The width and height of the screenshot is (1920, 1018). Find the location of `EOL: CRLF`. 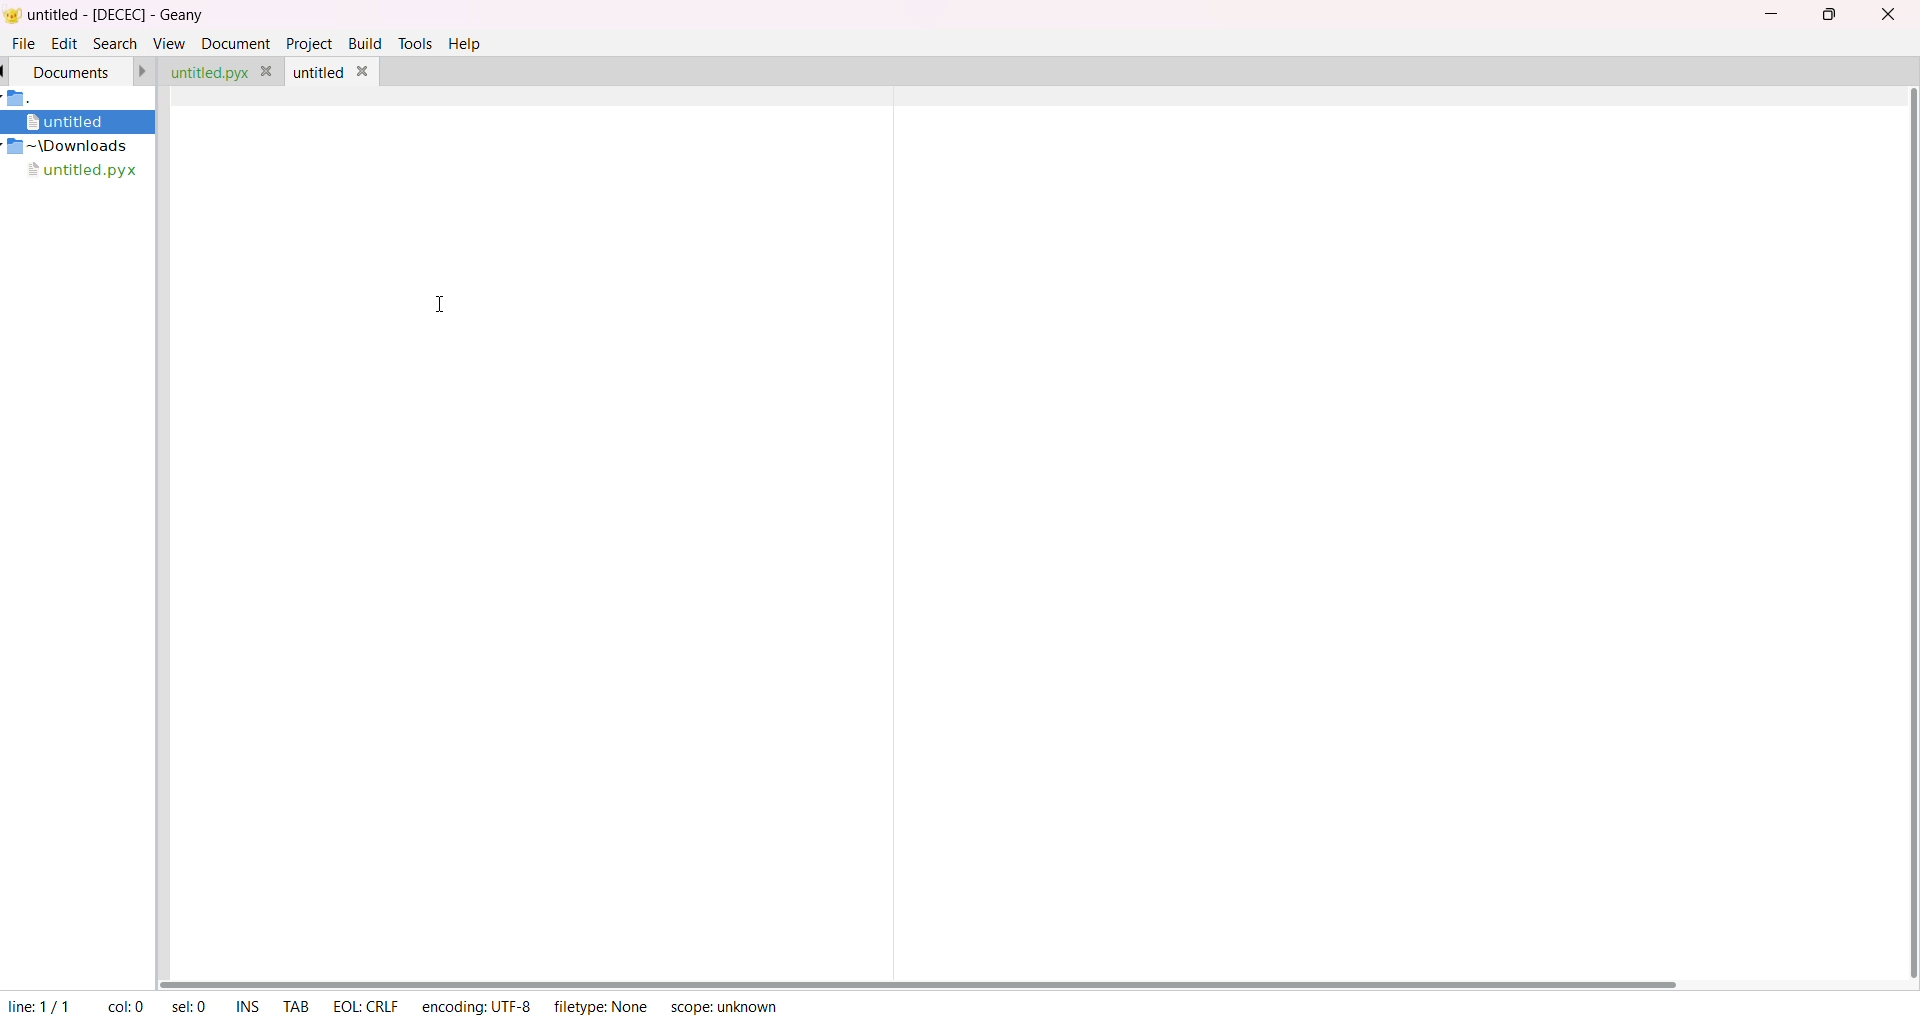

EOL: CRLF is located at coordinates (364, 1004).